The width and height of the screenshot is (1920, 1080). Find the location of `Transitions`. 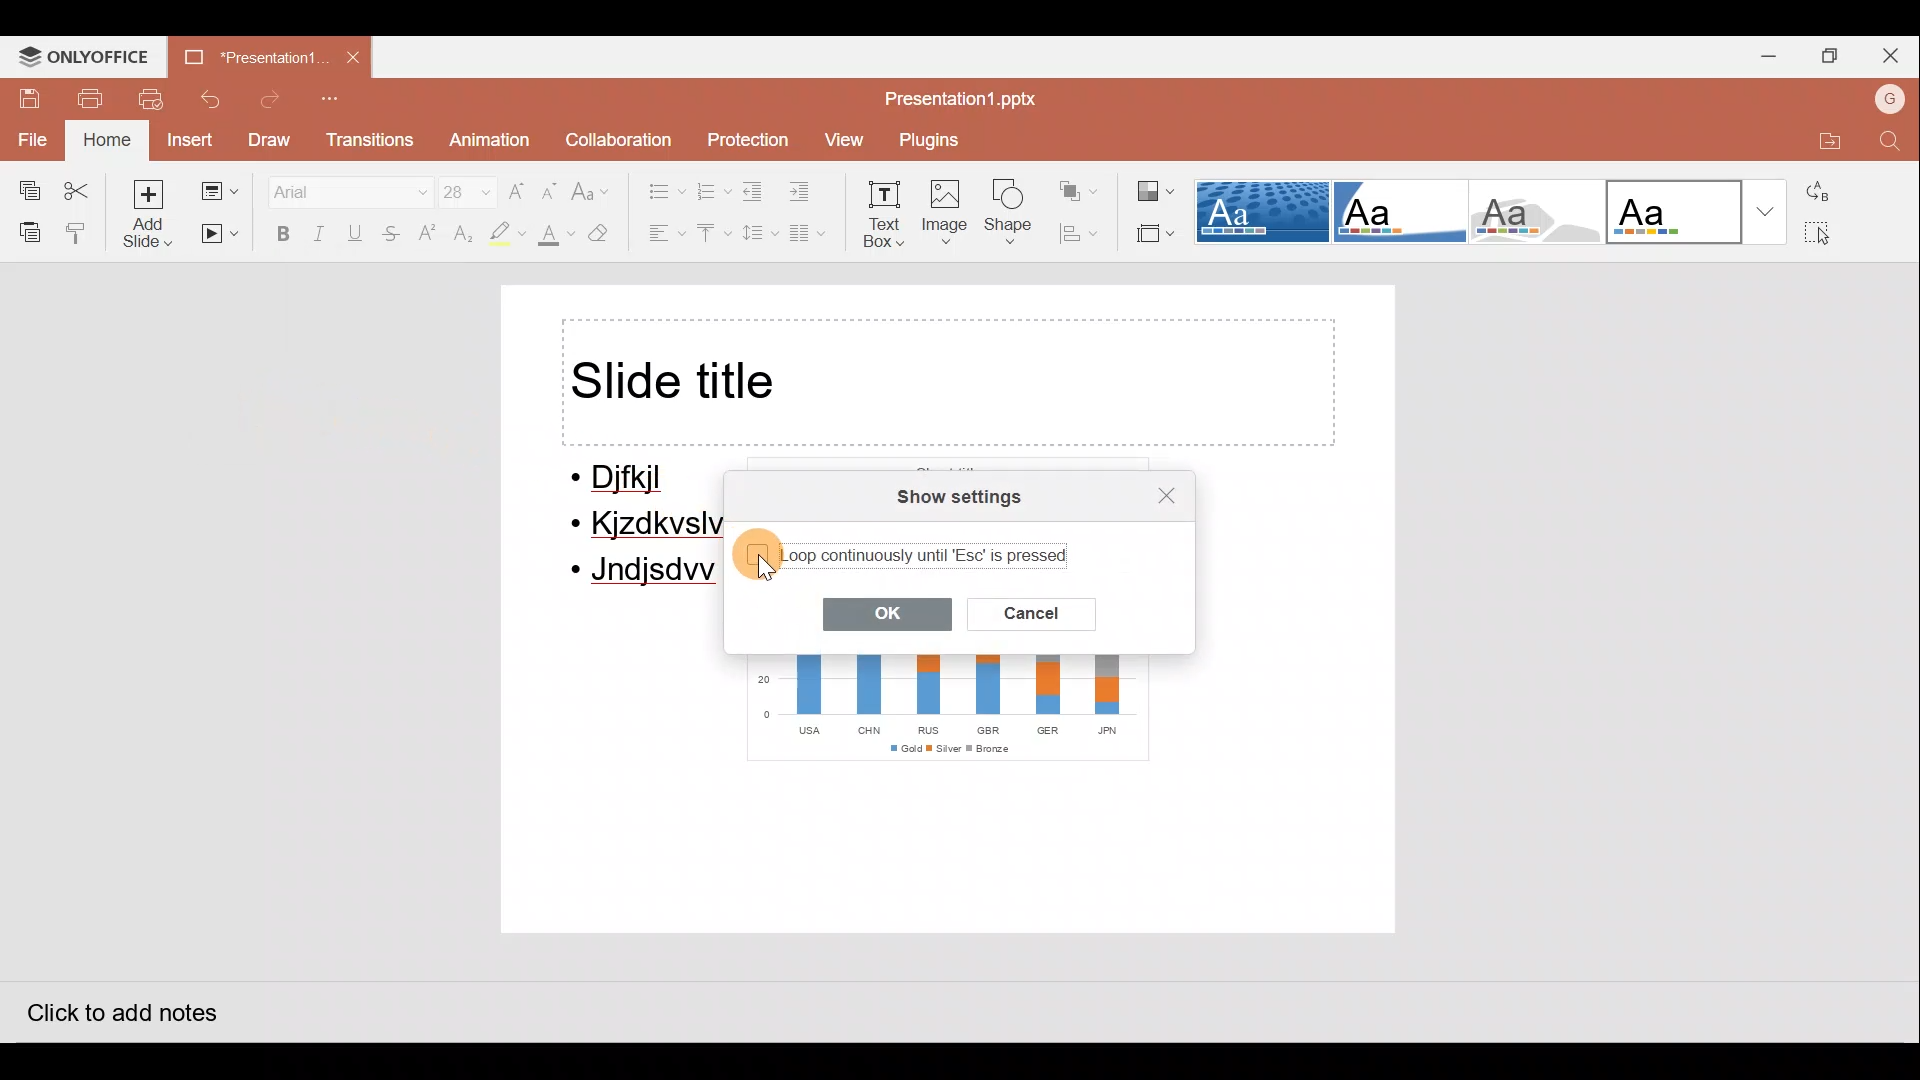

Transitions is located at coordinates (371, 140).